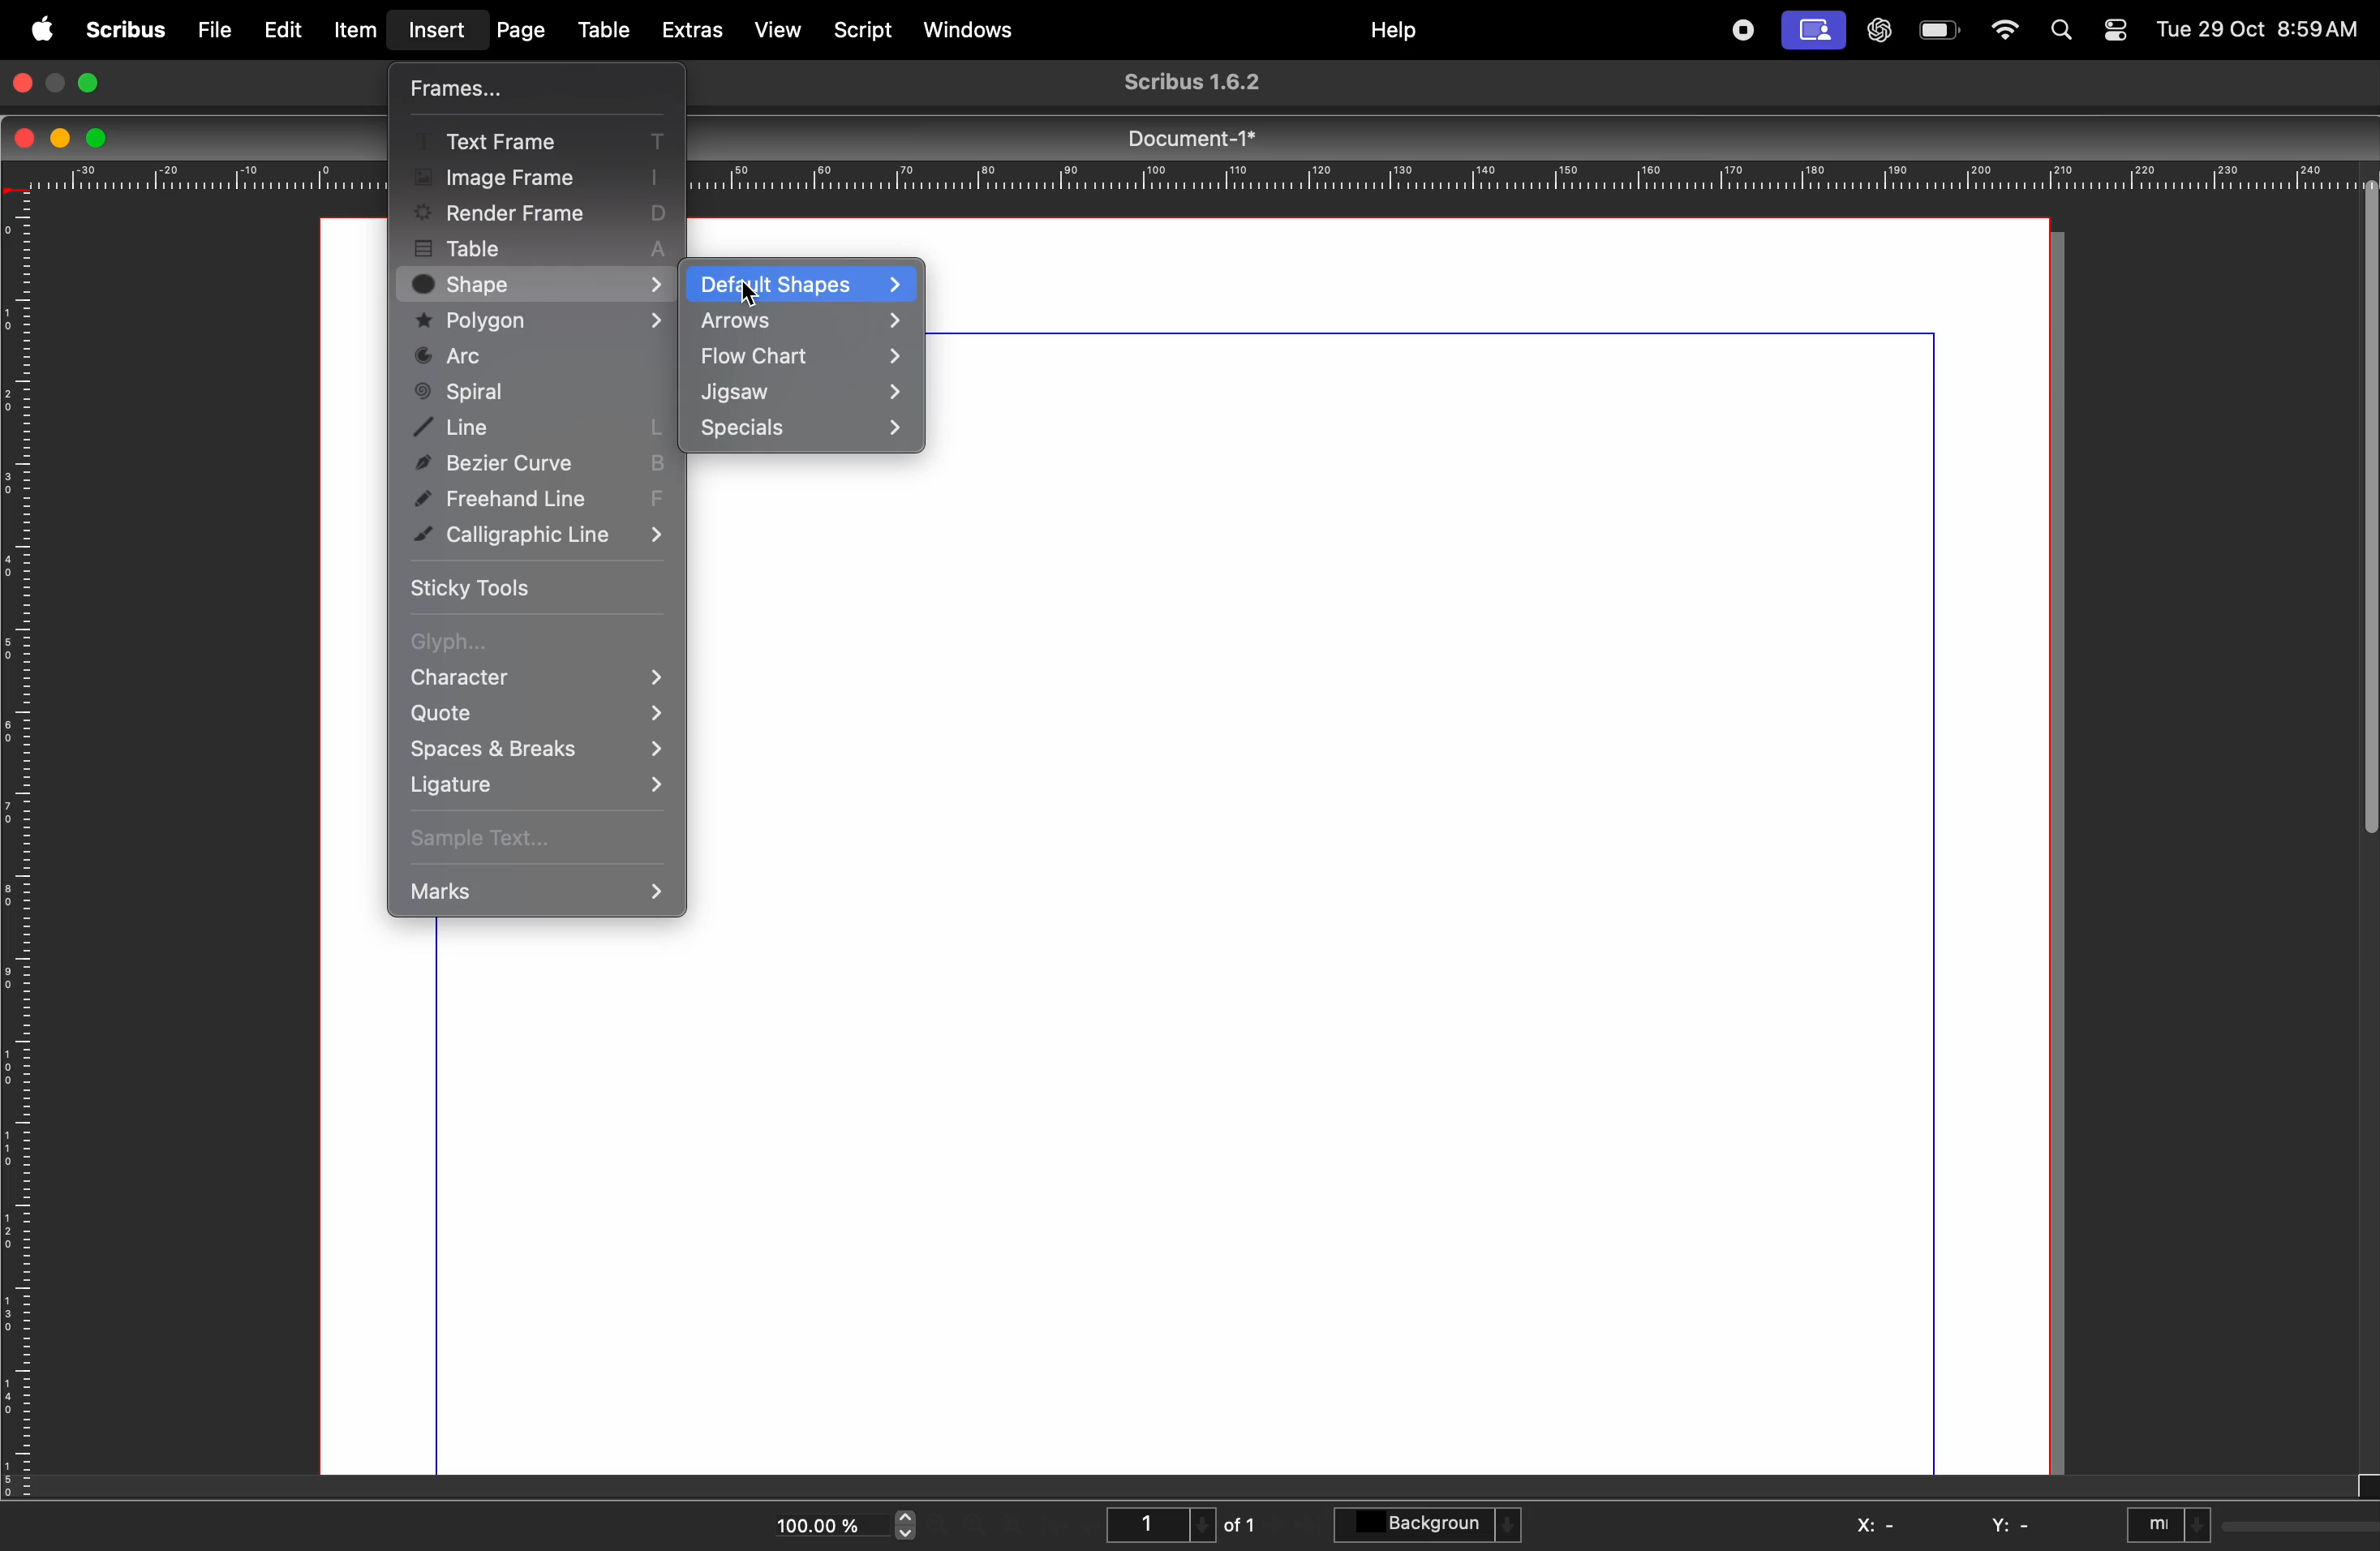  I want to click on freehand line   F, so click(542, 496).